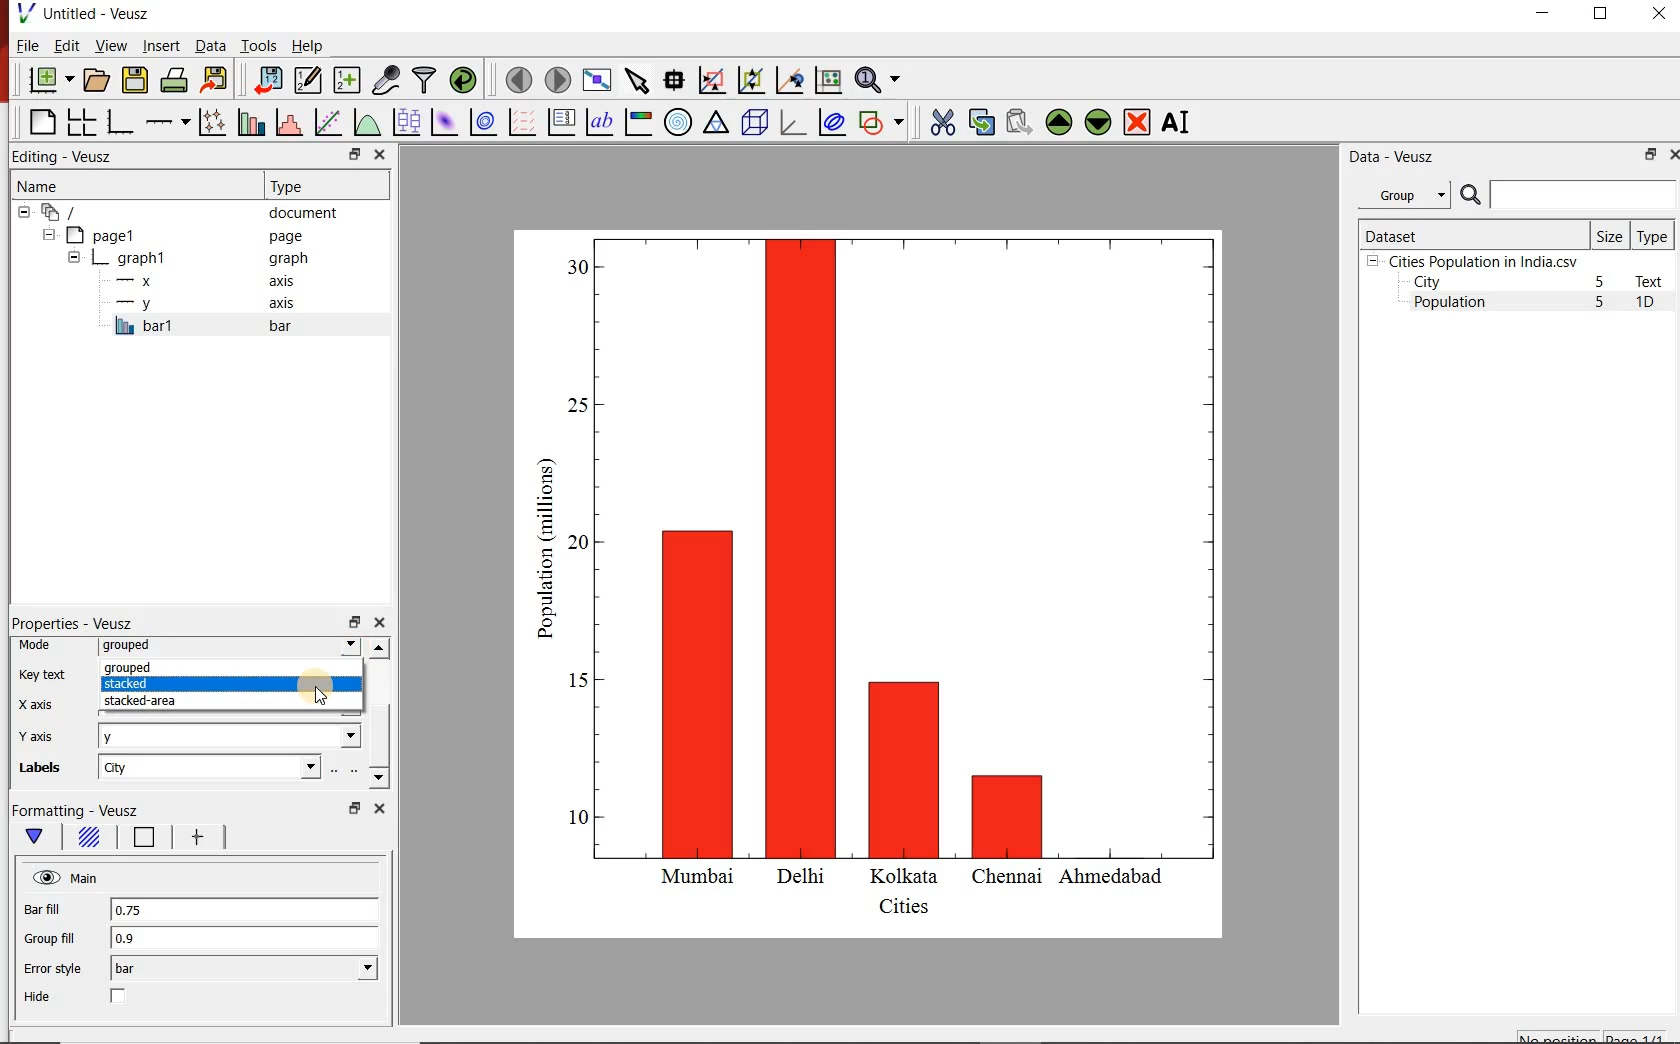 The image size is (1680, 1044). What do you see at coordinates (481, 121) in the screenshot?
I see `plot a 2d dataset as contours` at bounding box center [481, 121].